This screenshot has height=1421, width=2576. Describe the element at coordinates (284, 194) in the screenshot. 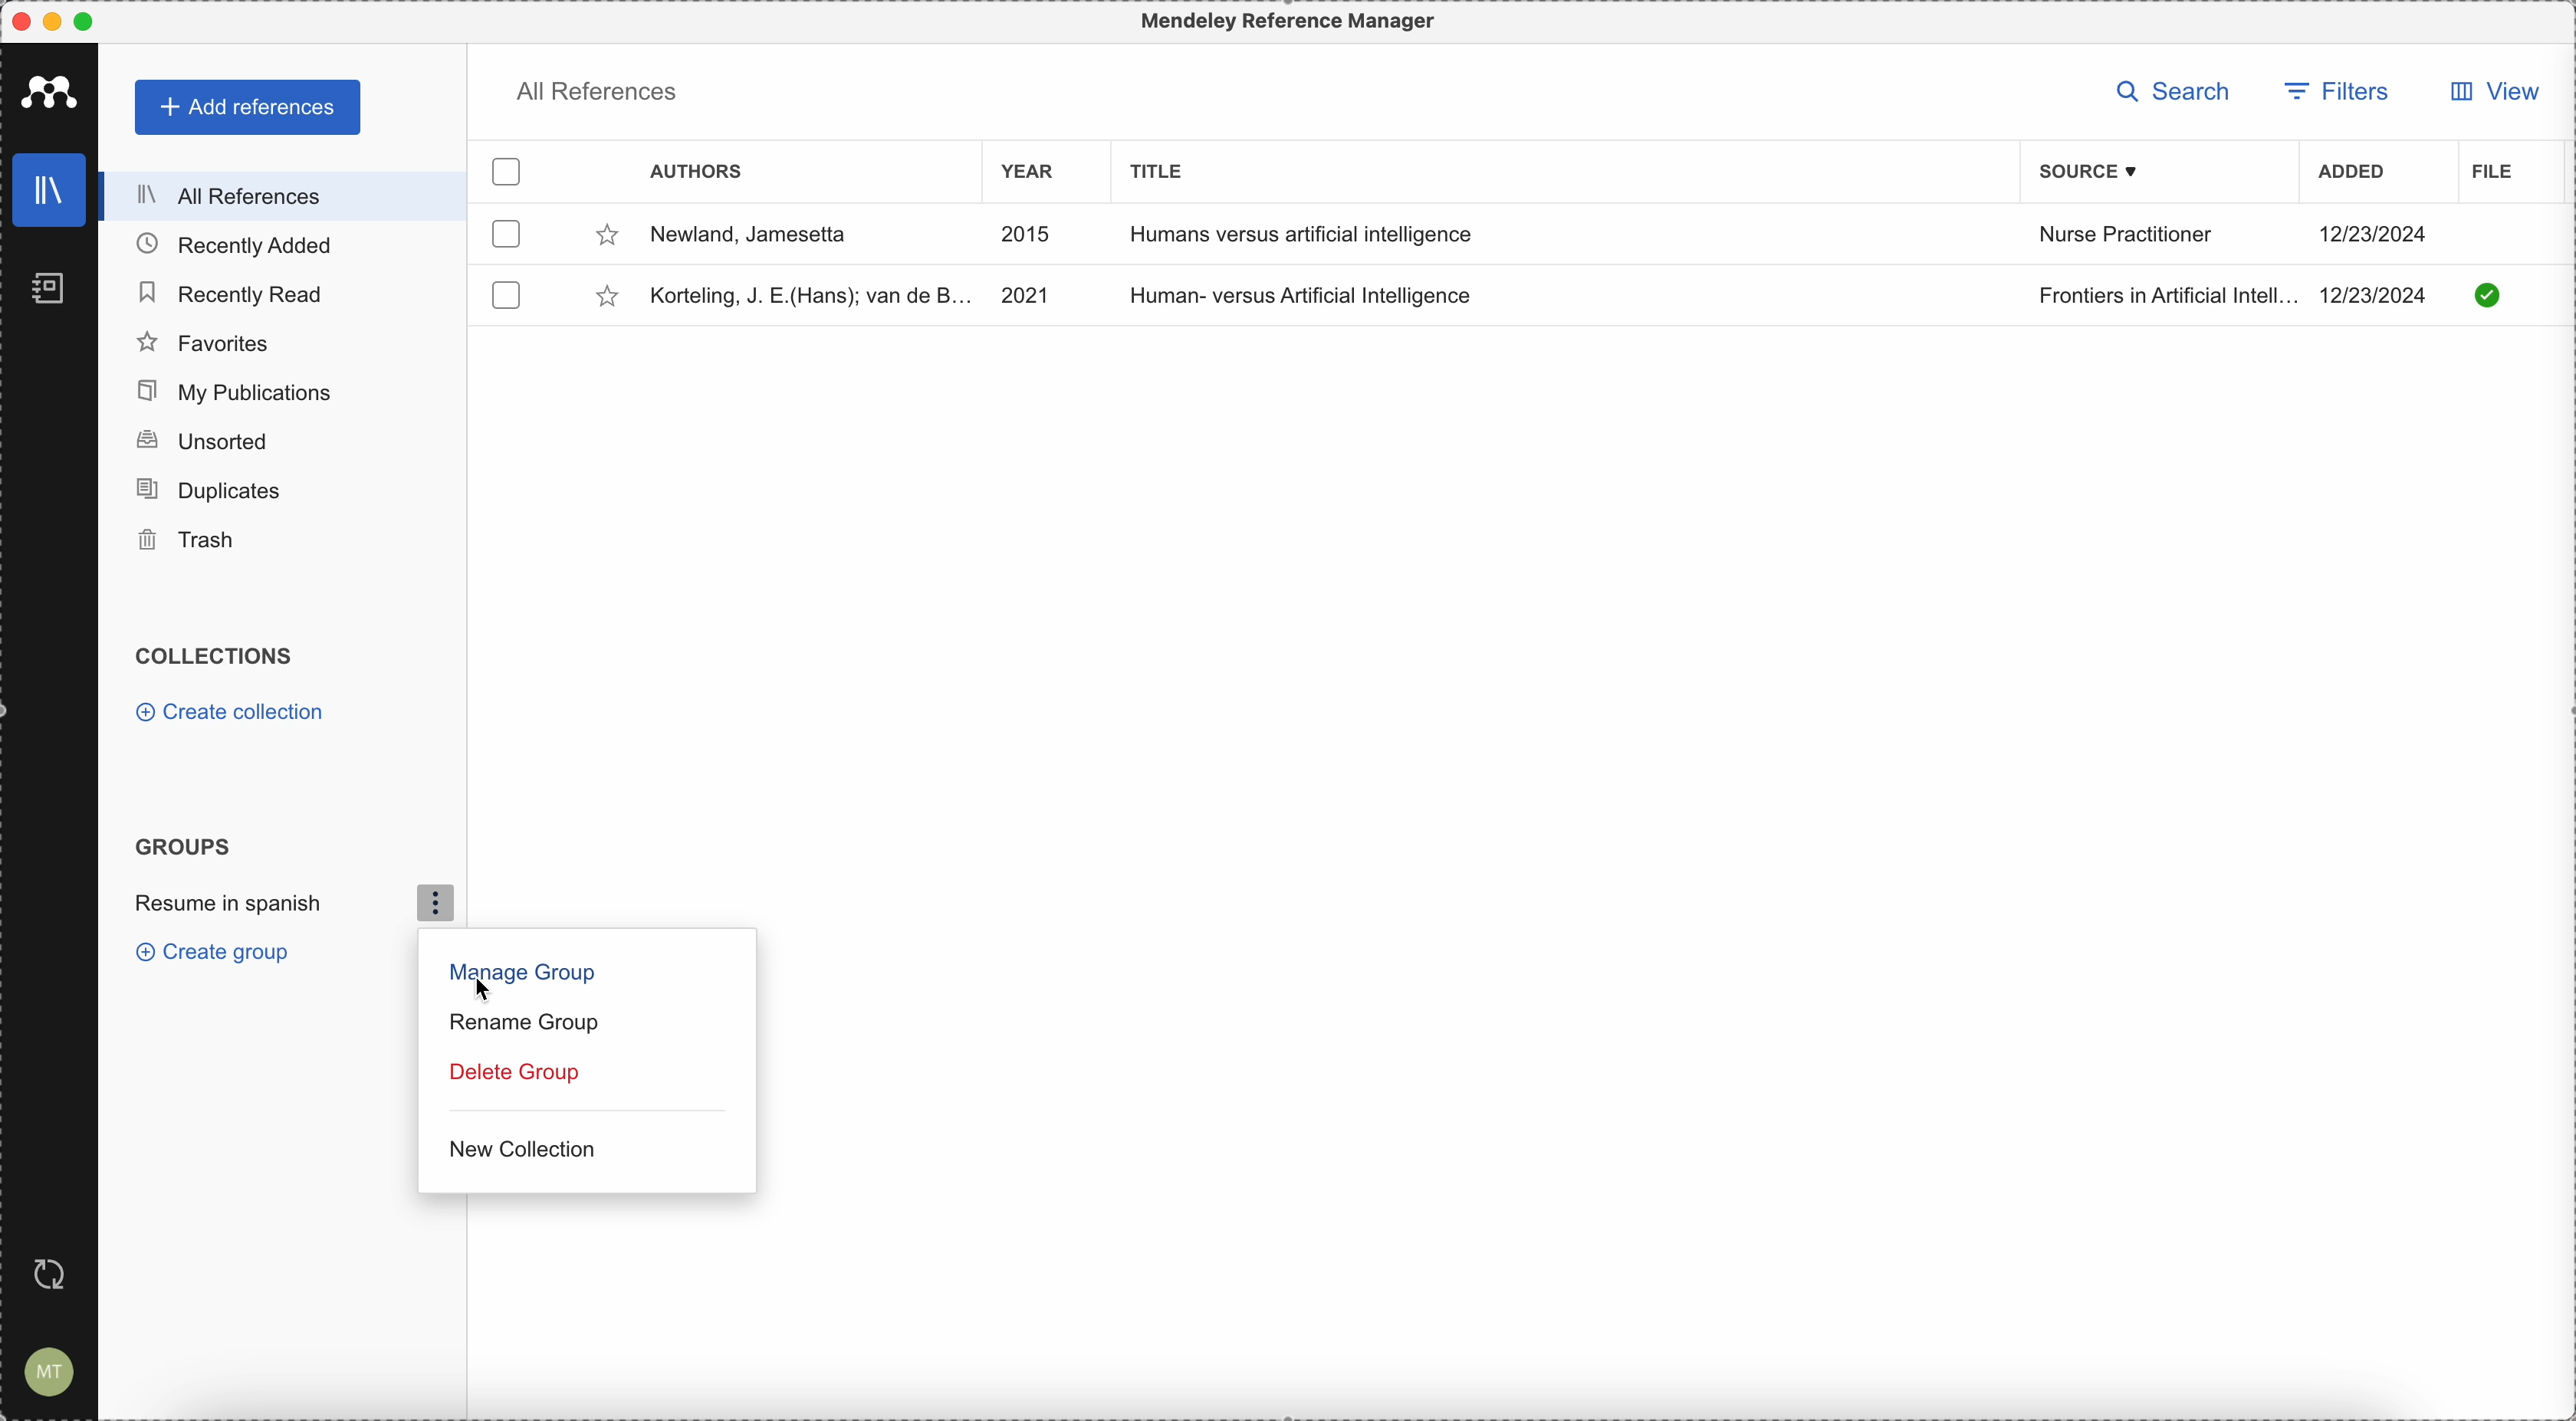

I see `all references` at that location.